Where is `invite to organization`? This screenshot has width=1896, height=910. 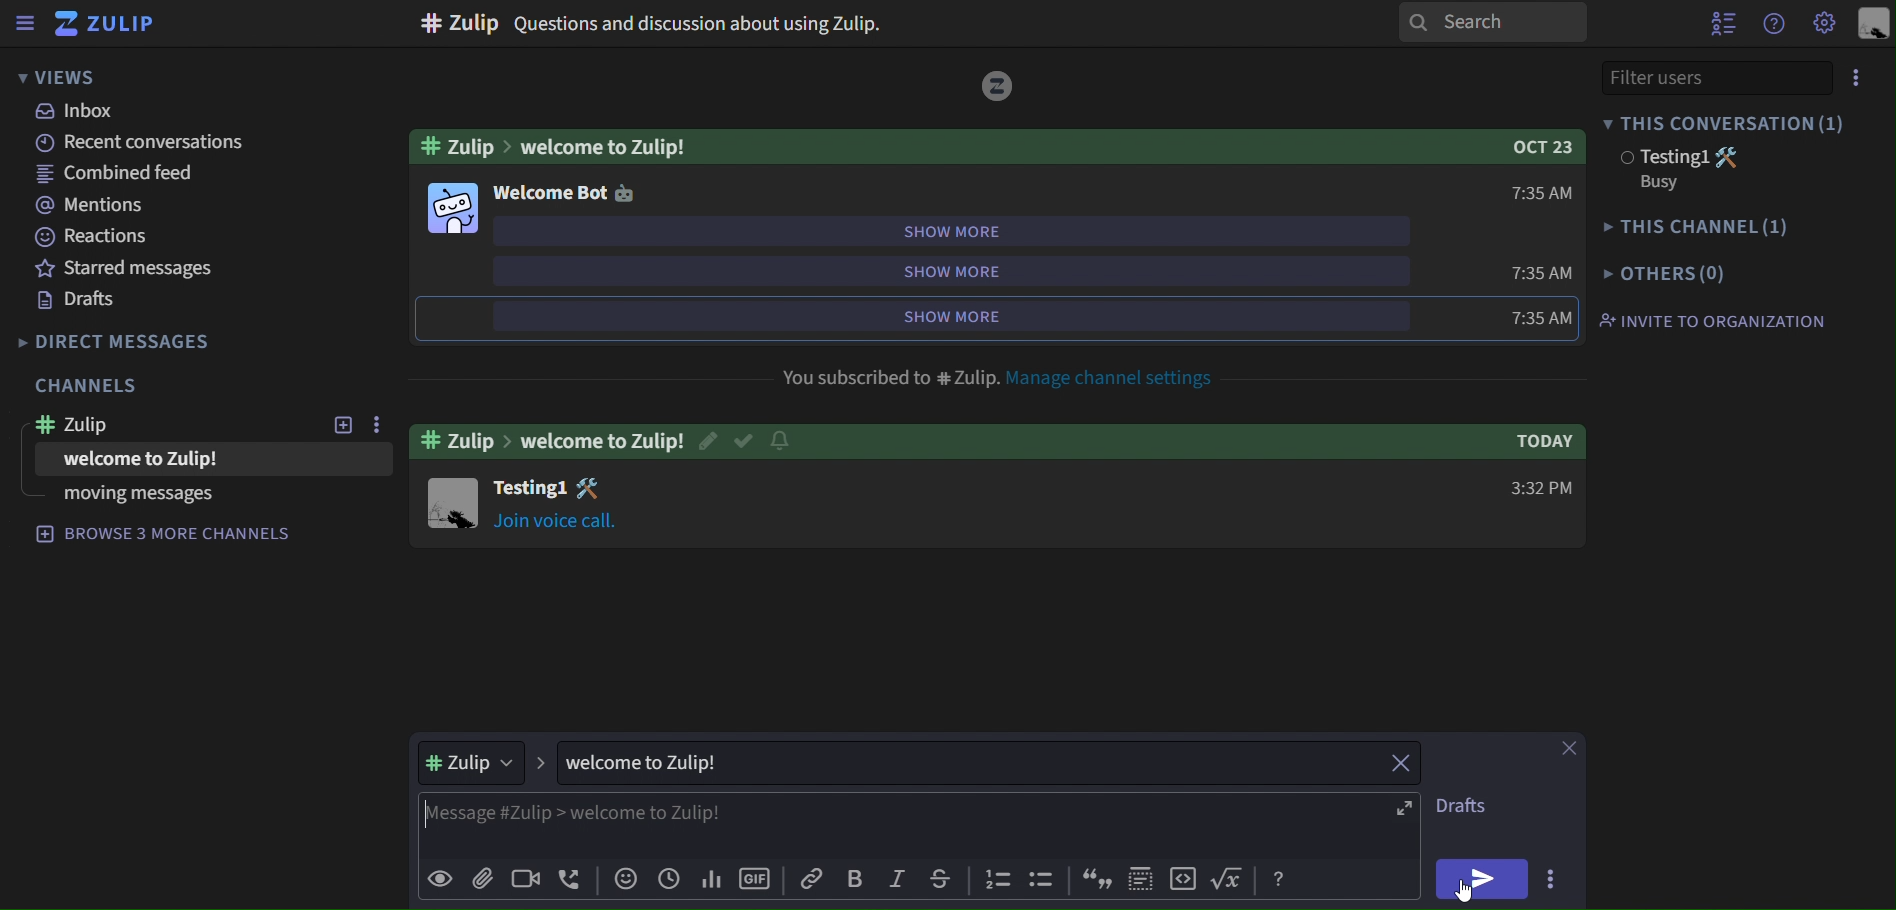 invite to organization is located at coordinates (1714, 324).